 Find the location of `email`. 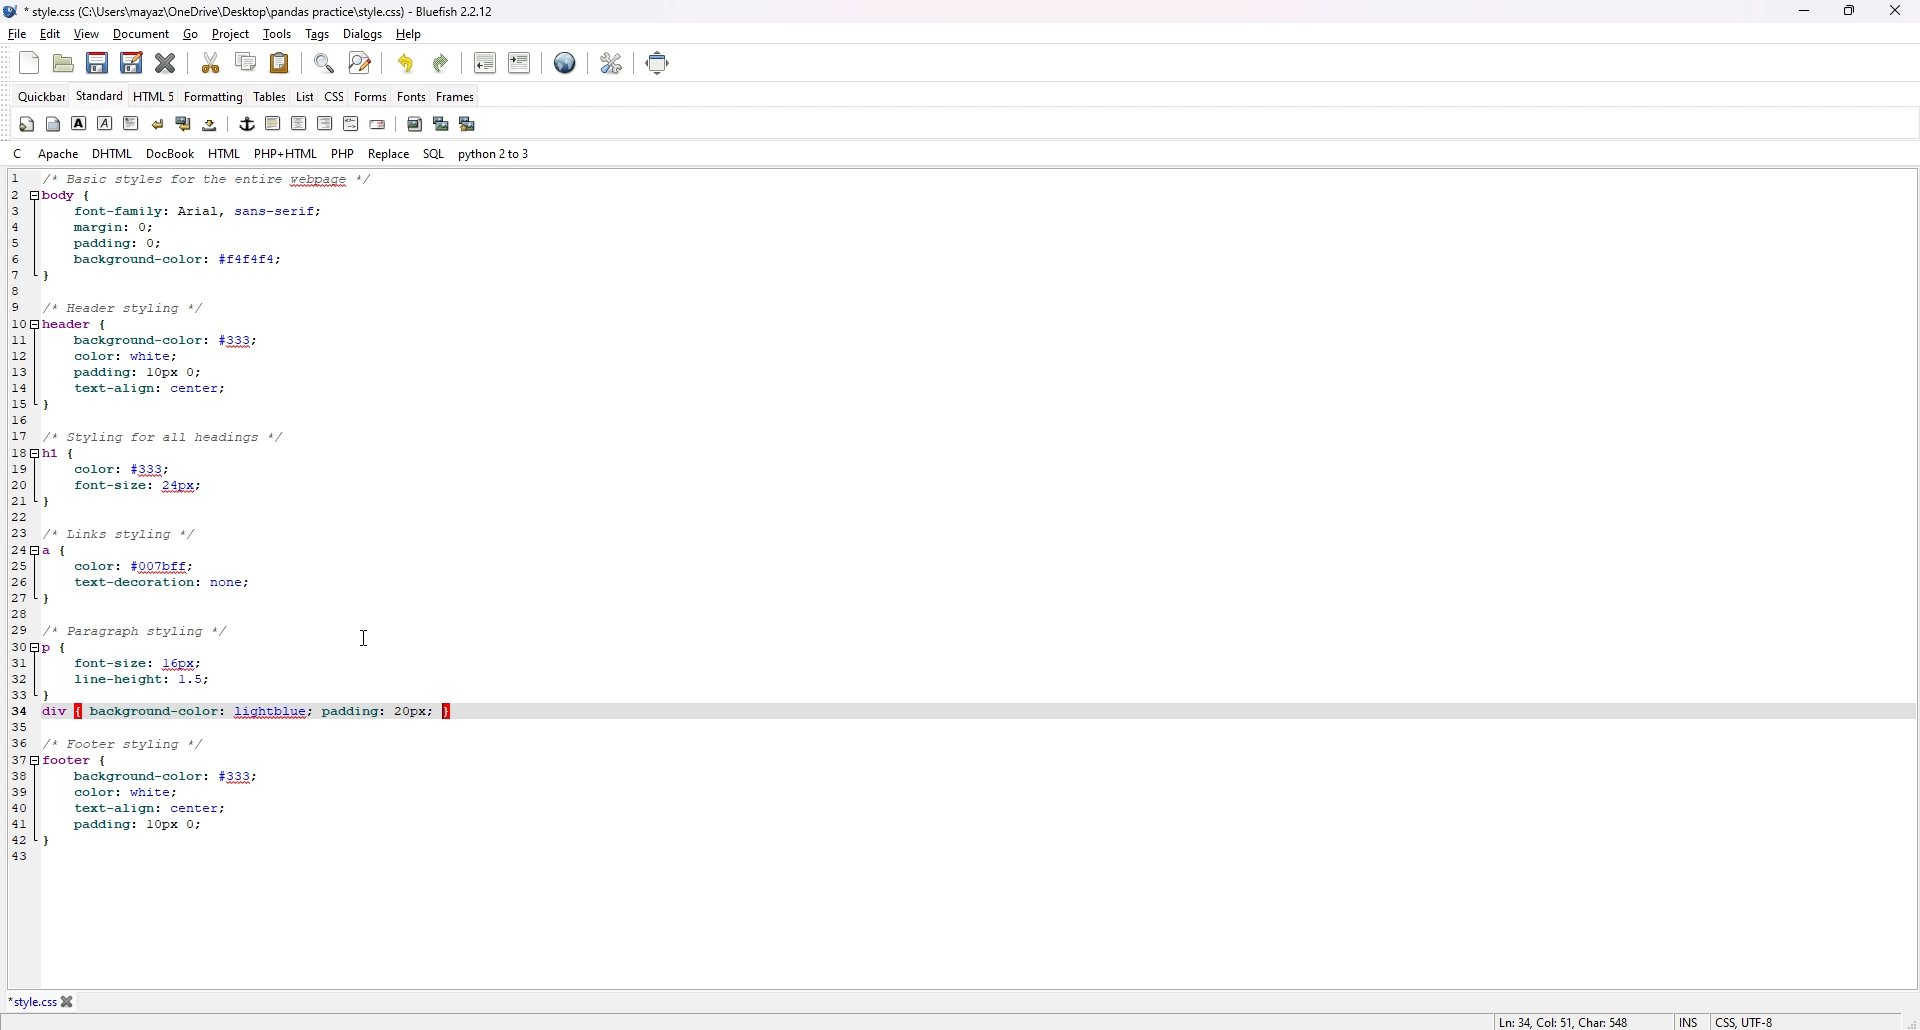

email is located at coordinates (380, 124).